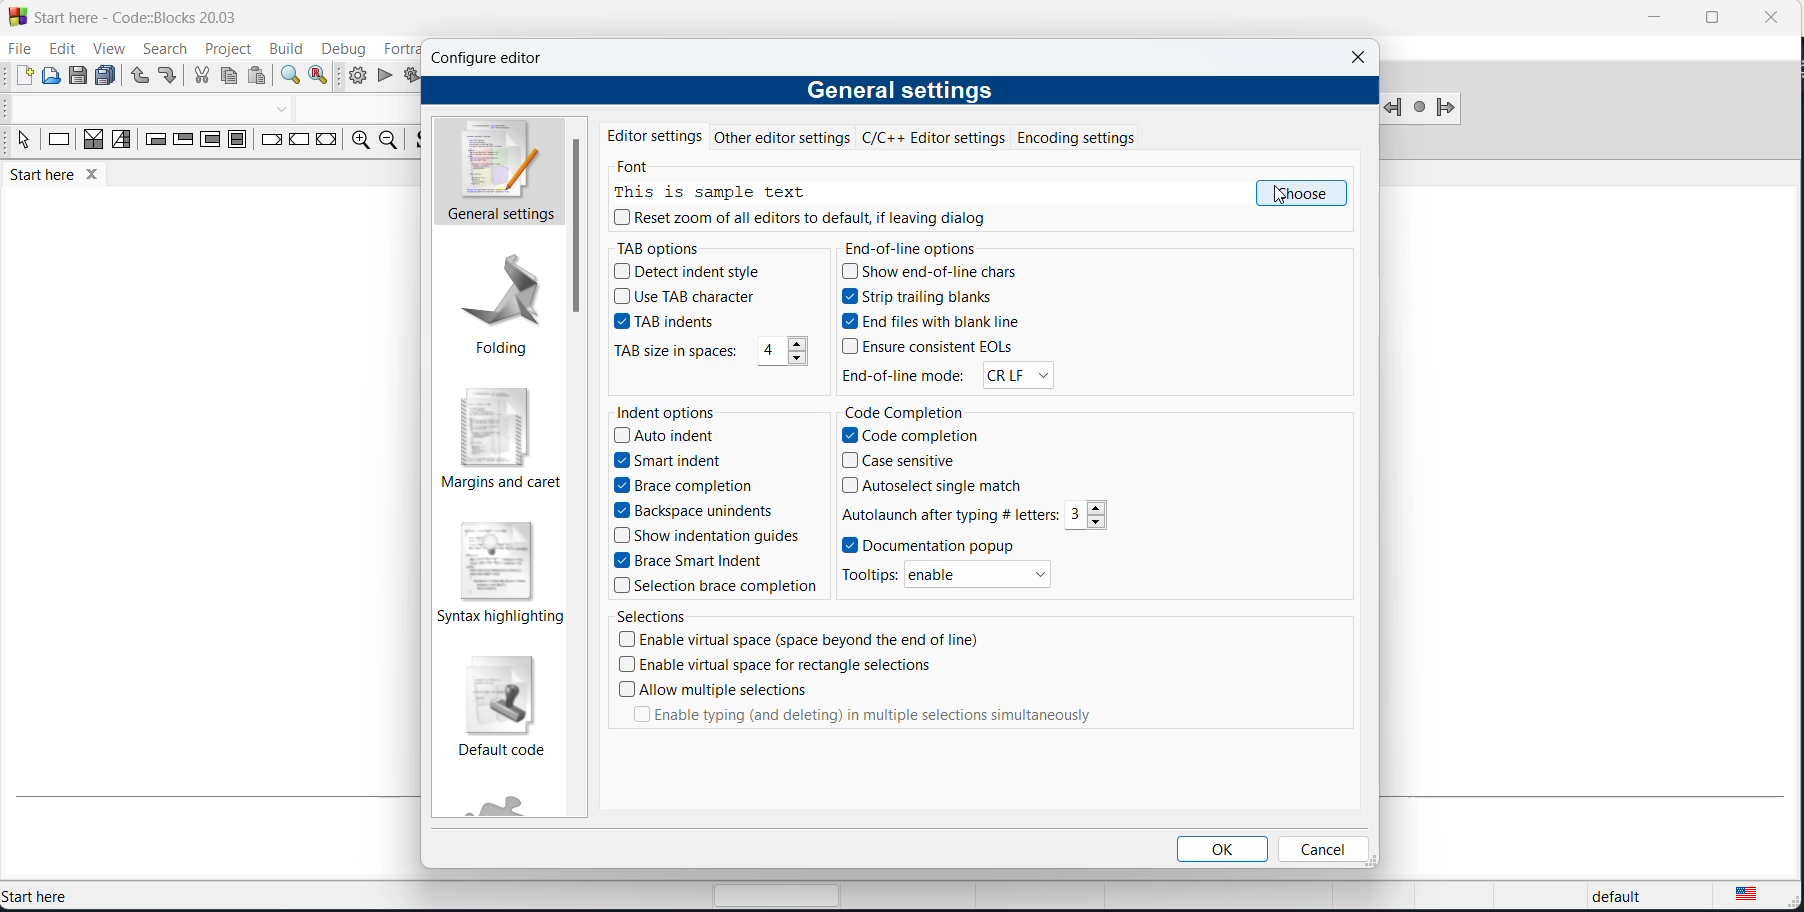 This screenshot has width=1804, height=912. I want to click on indent options, so click(668, 412).